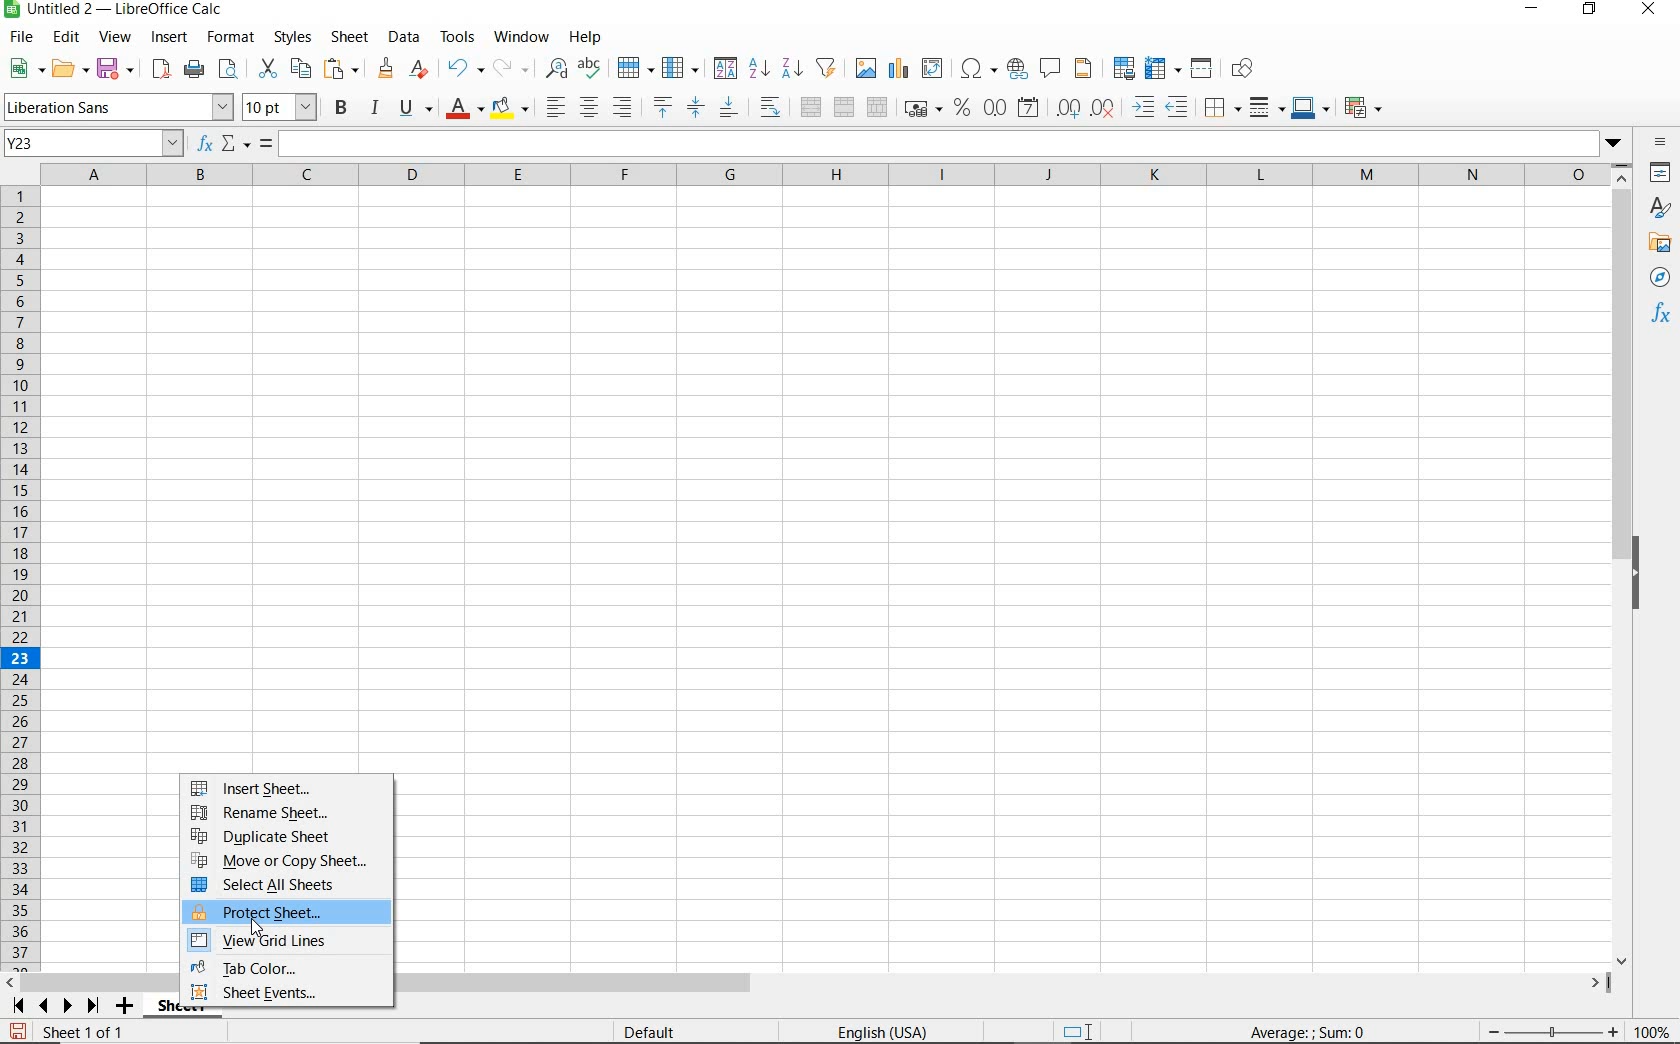  Describe the element at coordinates (1647, 570) in the screenshot. I see `HIDE` at that location.